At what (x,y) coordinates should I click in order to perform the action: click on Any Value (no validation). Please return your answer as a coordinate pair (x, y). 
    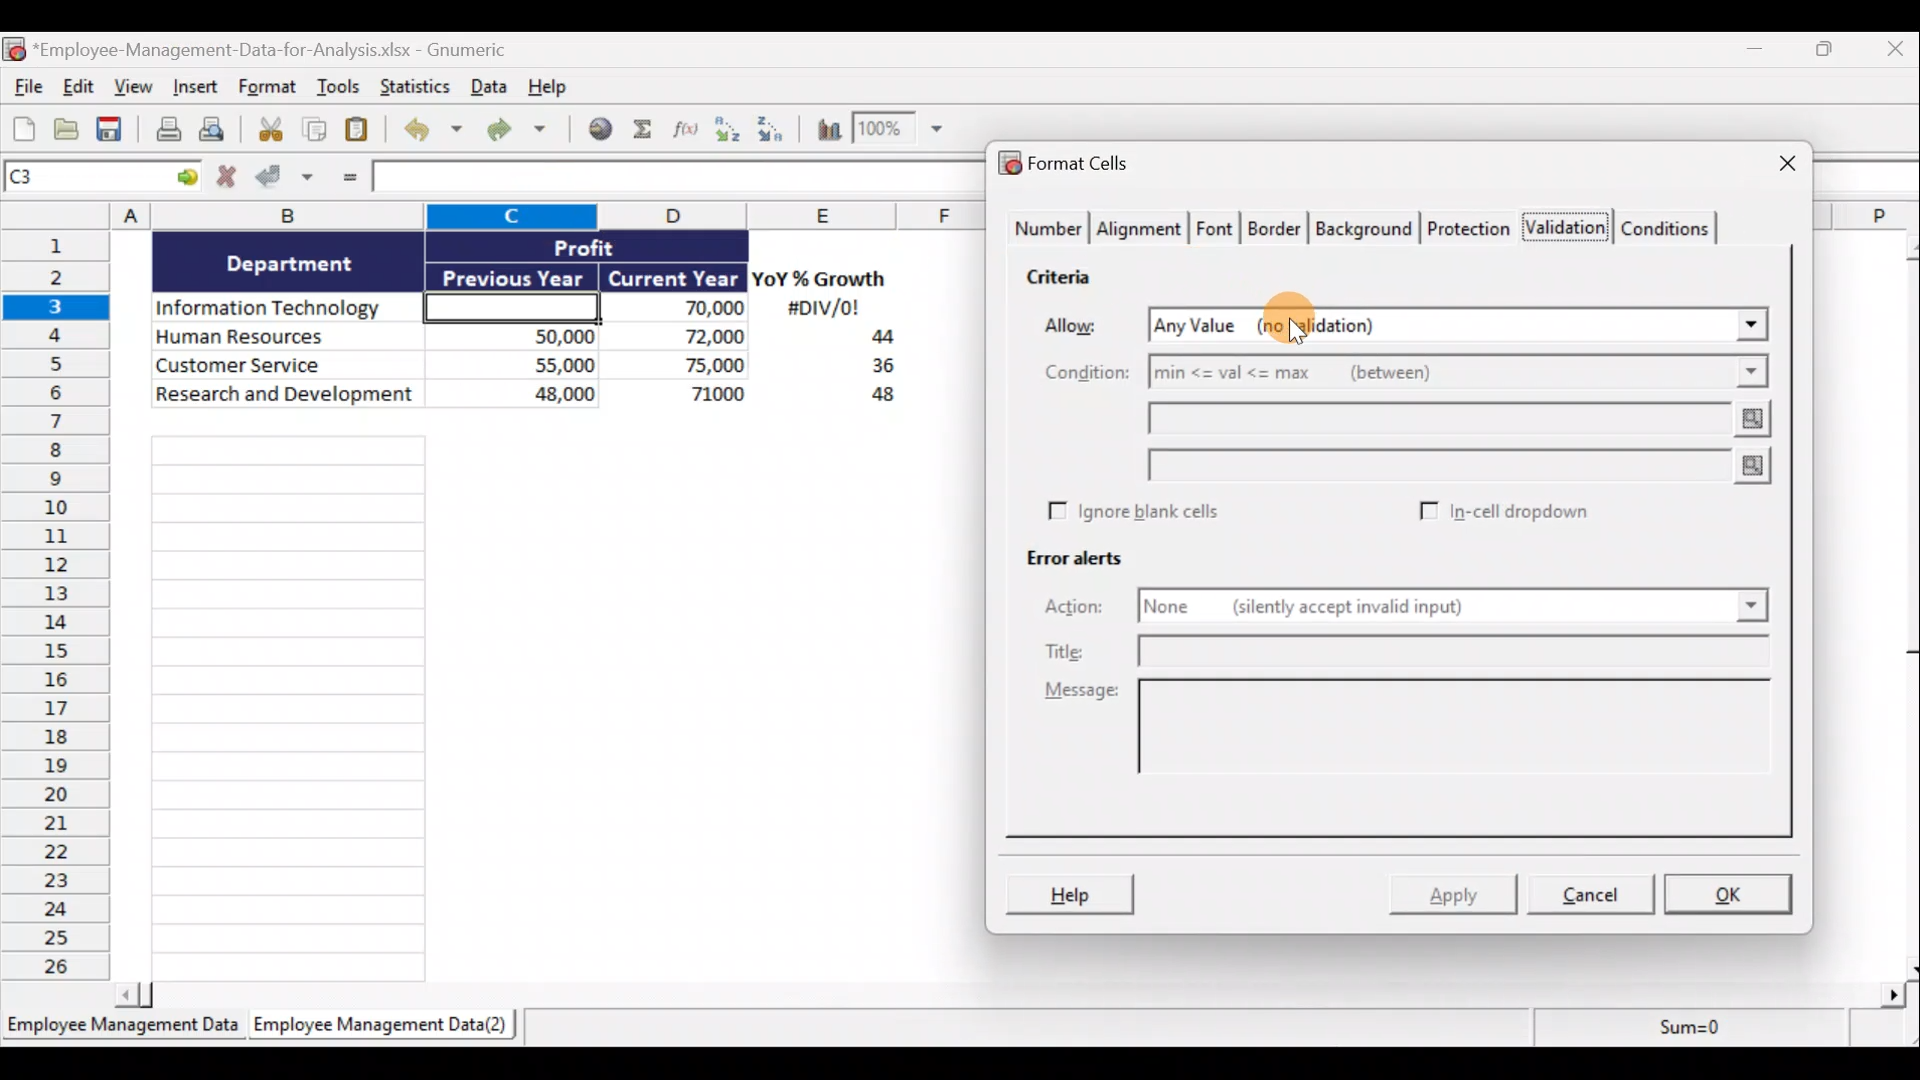
    Looking at the image, I should click on (1342, 326).